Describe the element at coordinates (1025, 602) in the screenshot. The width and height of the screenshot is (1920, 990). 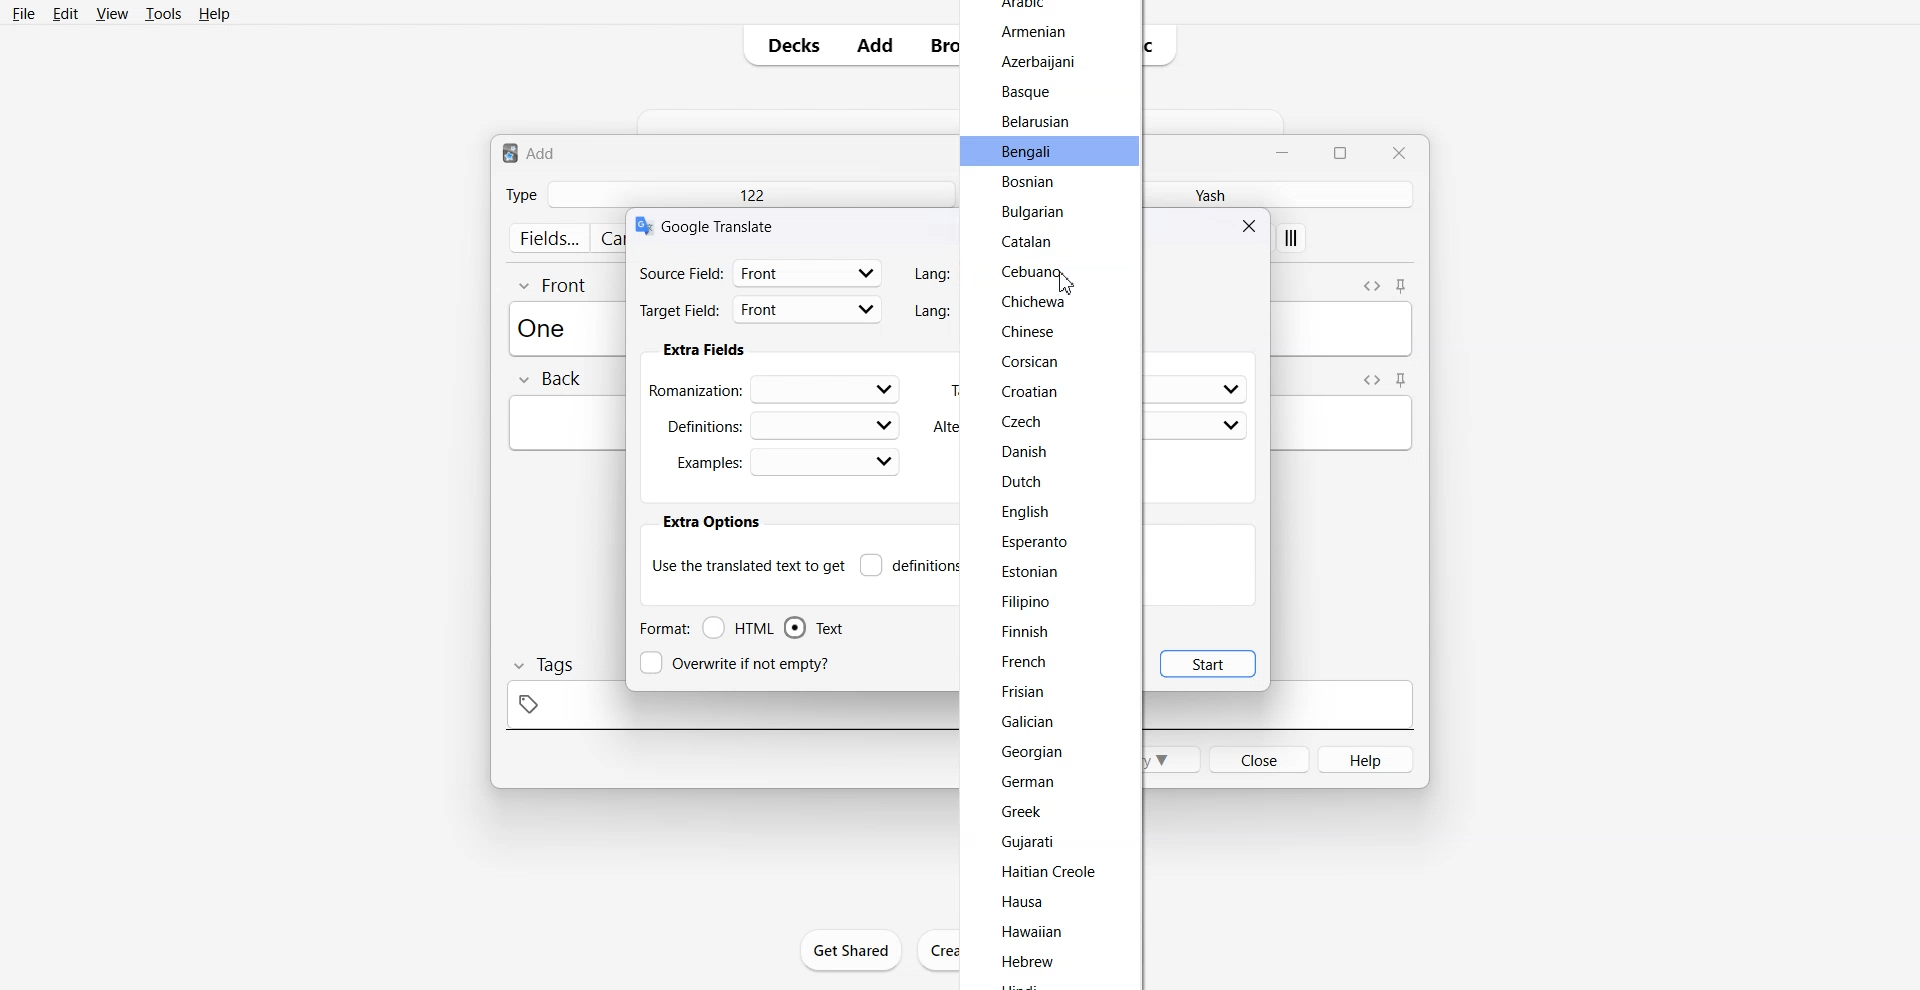
I see `Filipino` at that location.